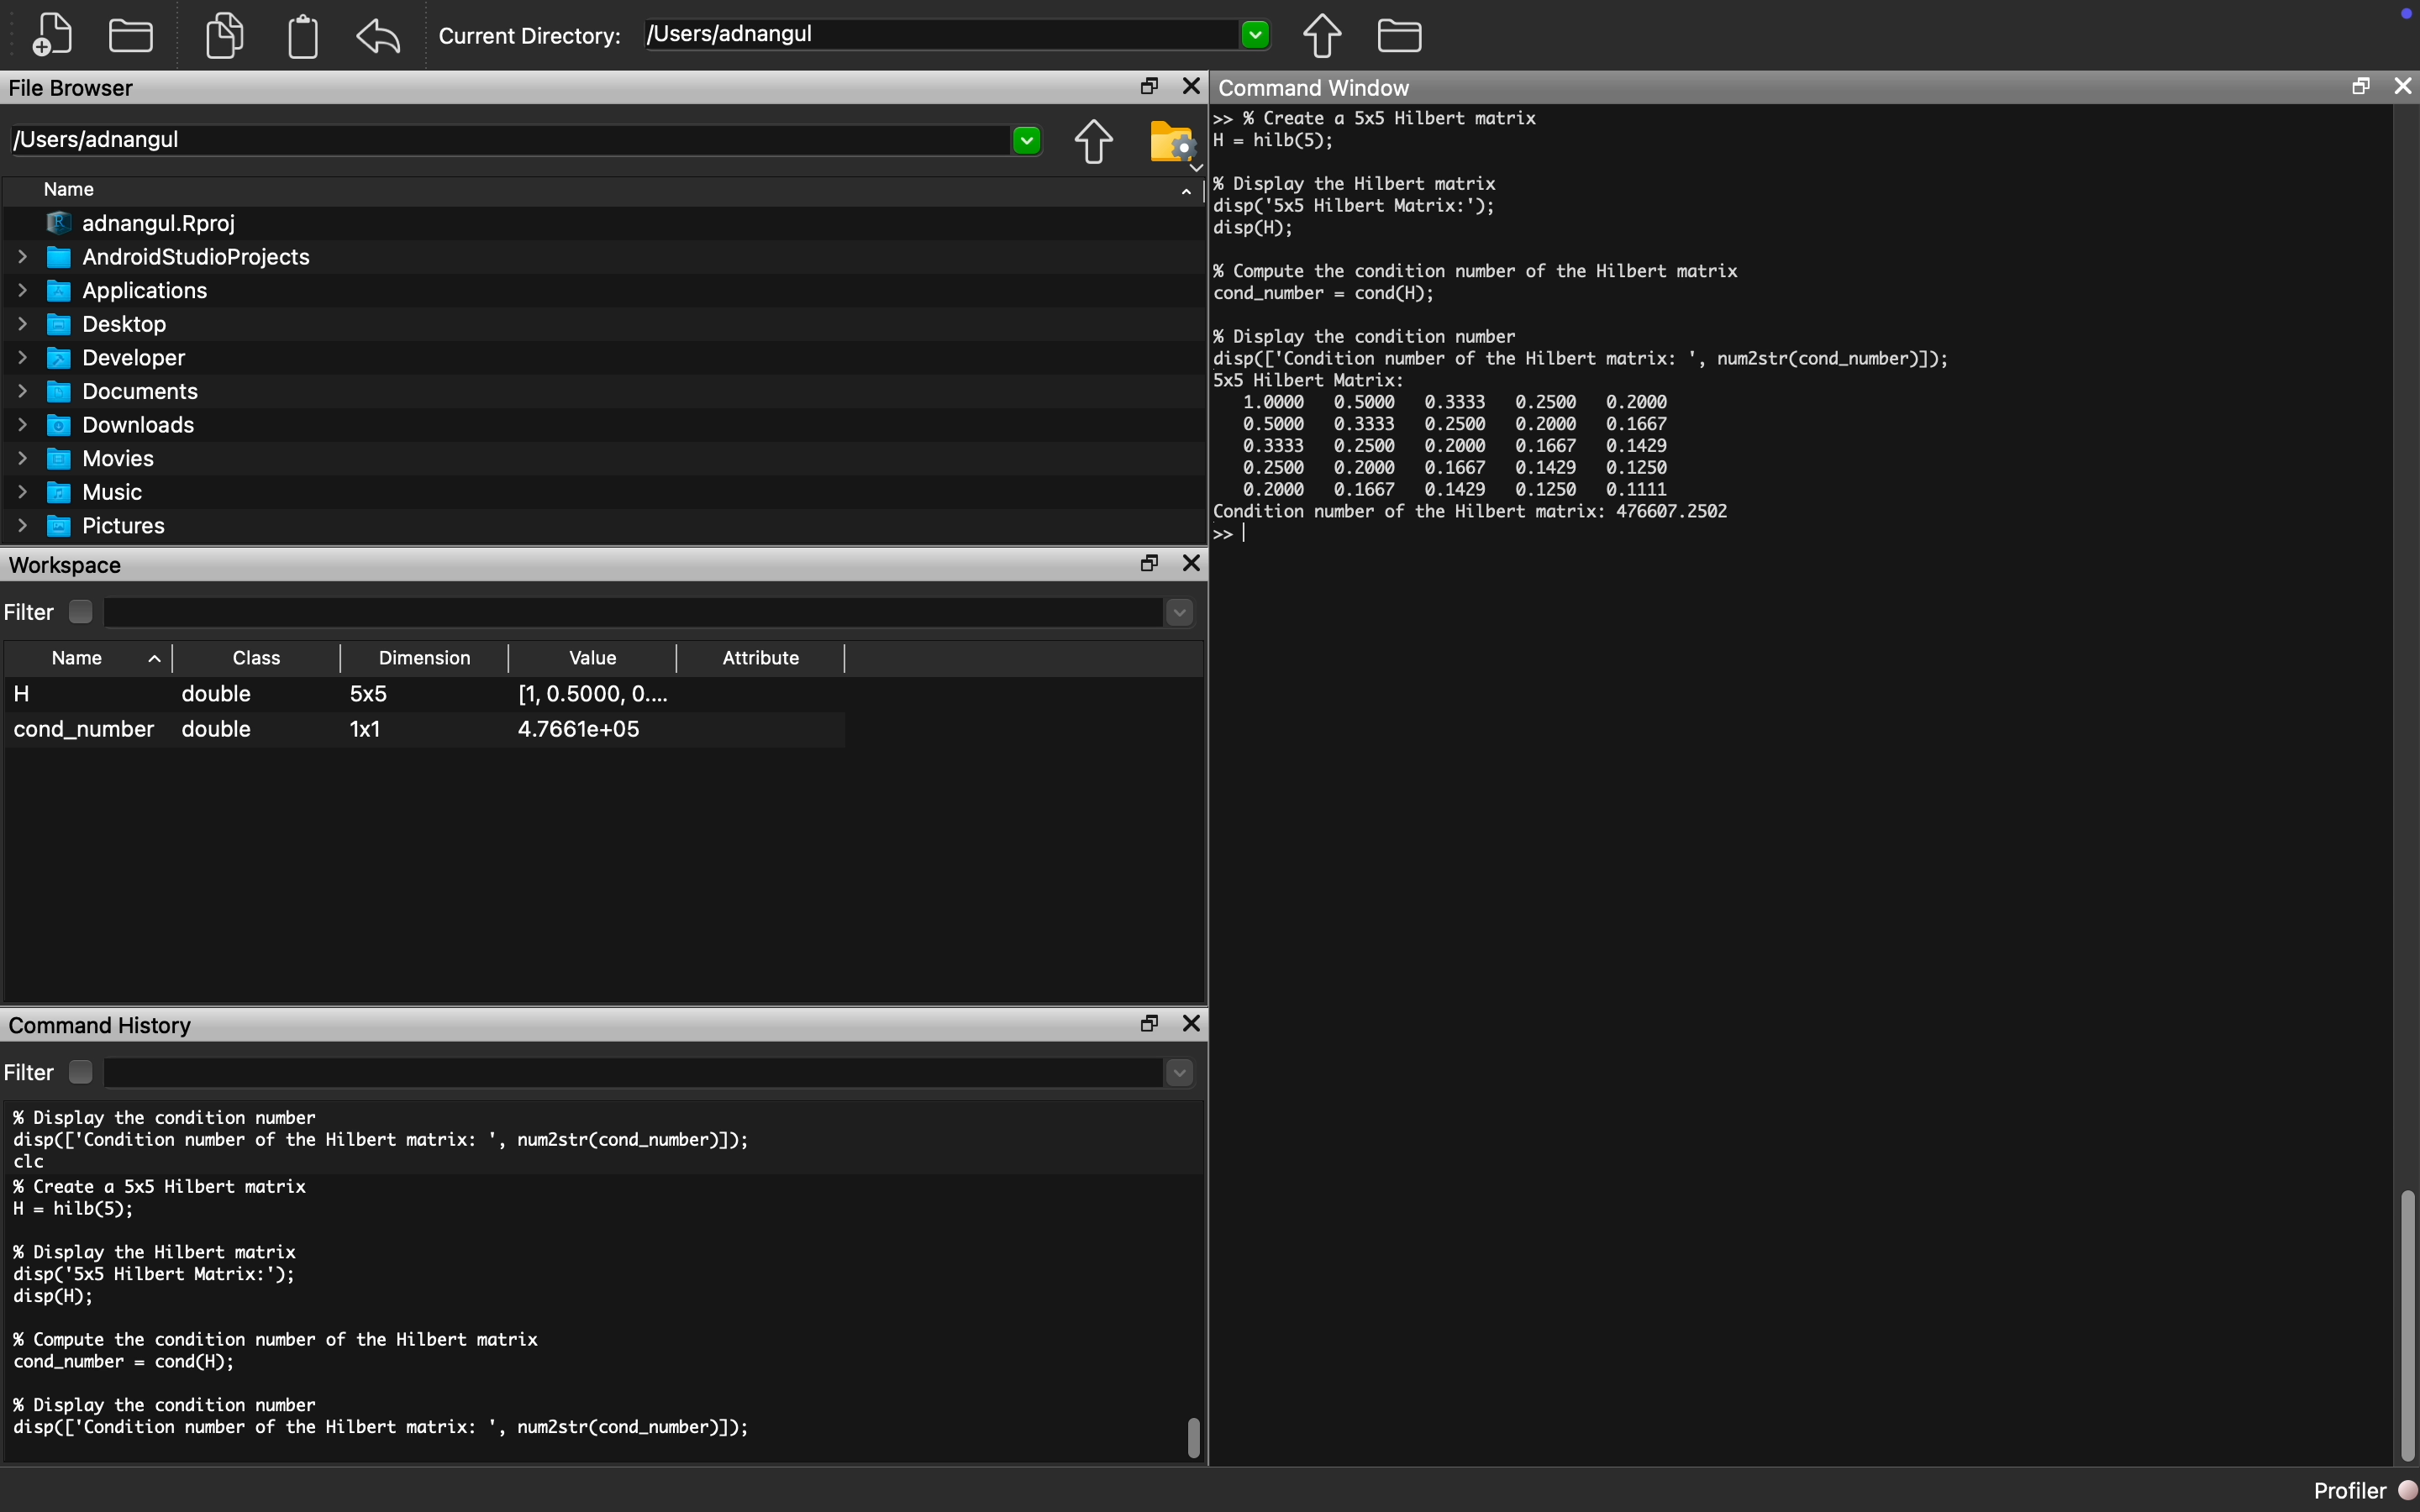  I want to click on % Display the condition number
disp(['Condition number of the Hilbert matrix: ', num2str(cond_number)]);, so click(384, 1418).